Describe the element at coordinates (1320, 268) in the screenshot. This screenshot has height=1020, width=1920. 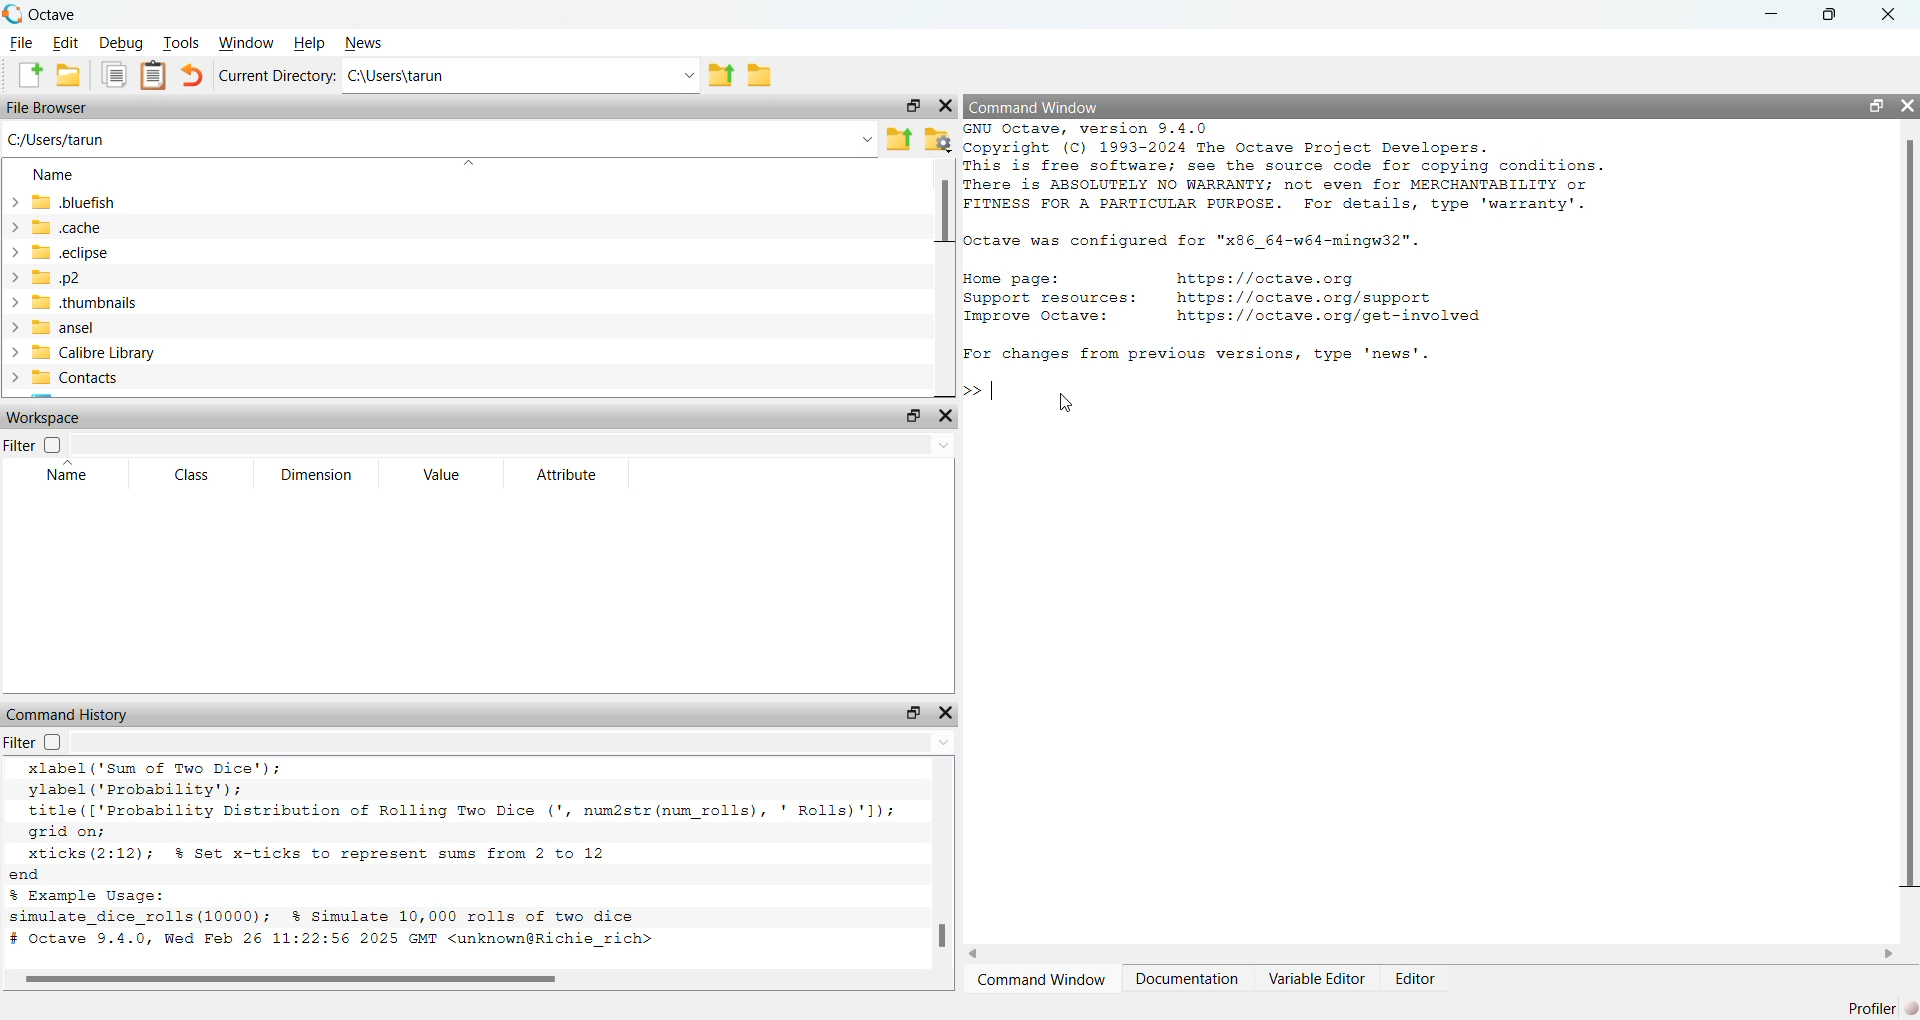
I see `GNU Octave, Version 9.4.0 § copyright (C) 1993-2024 The octave Project Developers.This is free software; see the source code for copying conditions.There is ABSOLUTELY NO WARRANTY; not even for MERCHANTABILITY orFITNESS FOR A PARTICULAR PURPOSE. For details, type 'warranty'.octave was configured for "x86_64-w64-mingw32".Home page: https://octave.orgSupport resources:  https://octave.org/supportImprove Octave: https://octave.org/get-involvedFor changes from previous versions, type 'news'.` at that location.